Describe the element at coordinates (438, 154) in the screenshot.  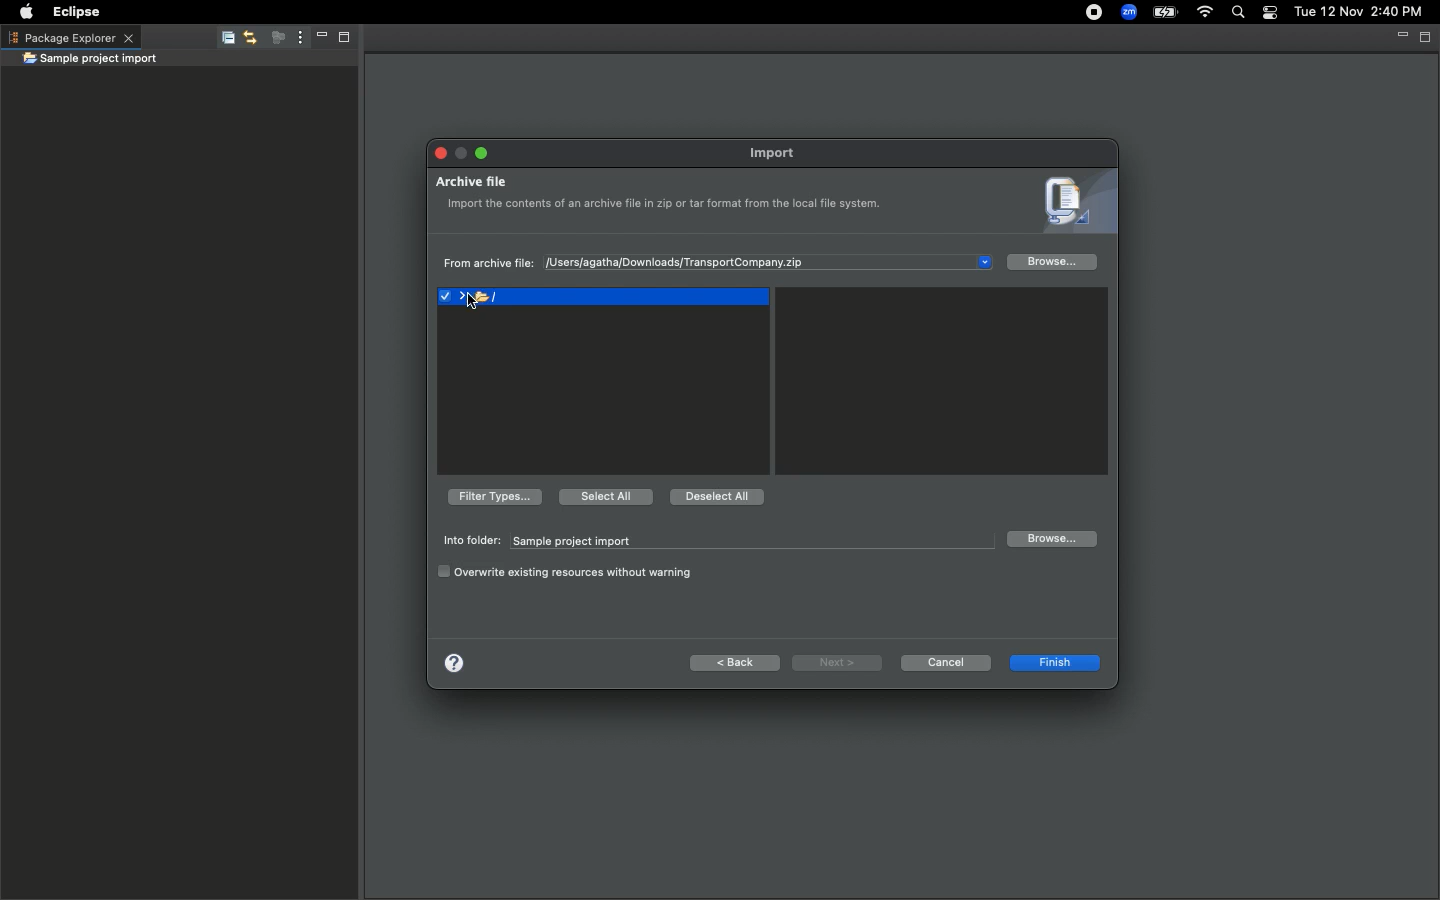
I see `close` at that location.